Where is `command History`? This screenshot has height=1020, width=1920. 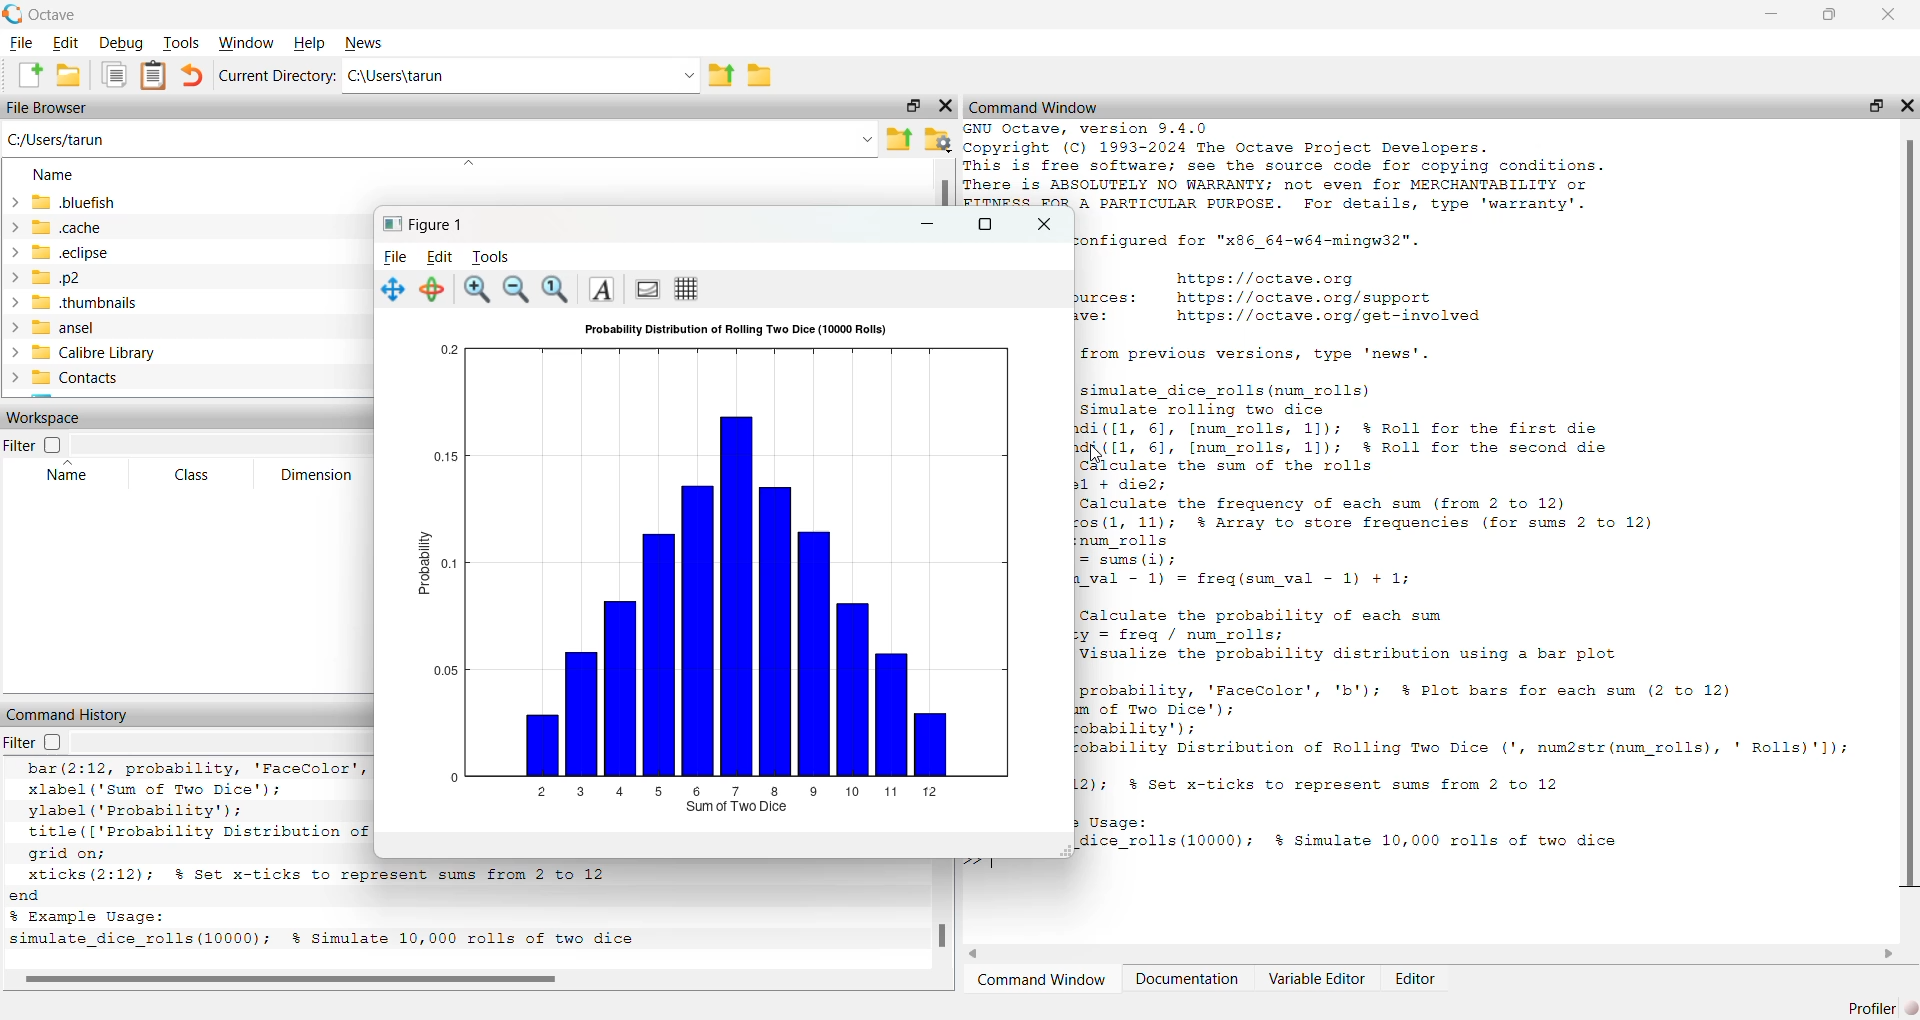
command History is located at coordinates (71, 715).